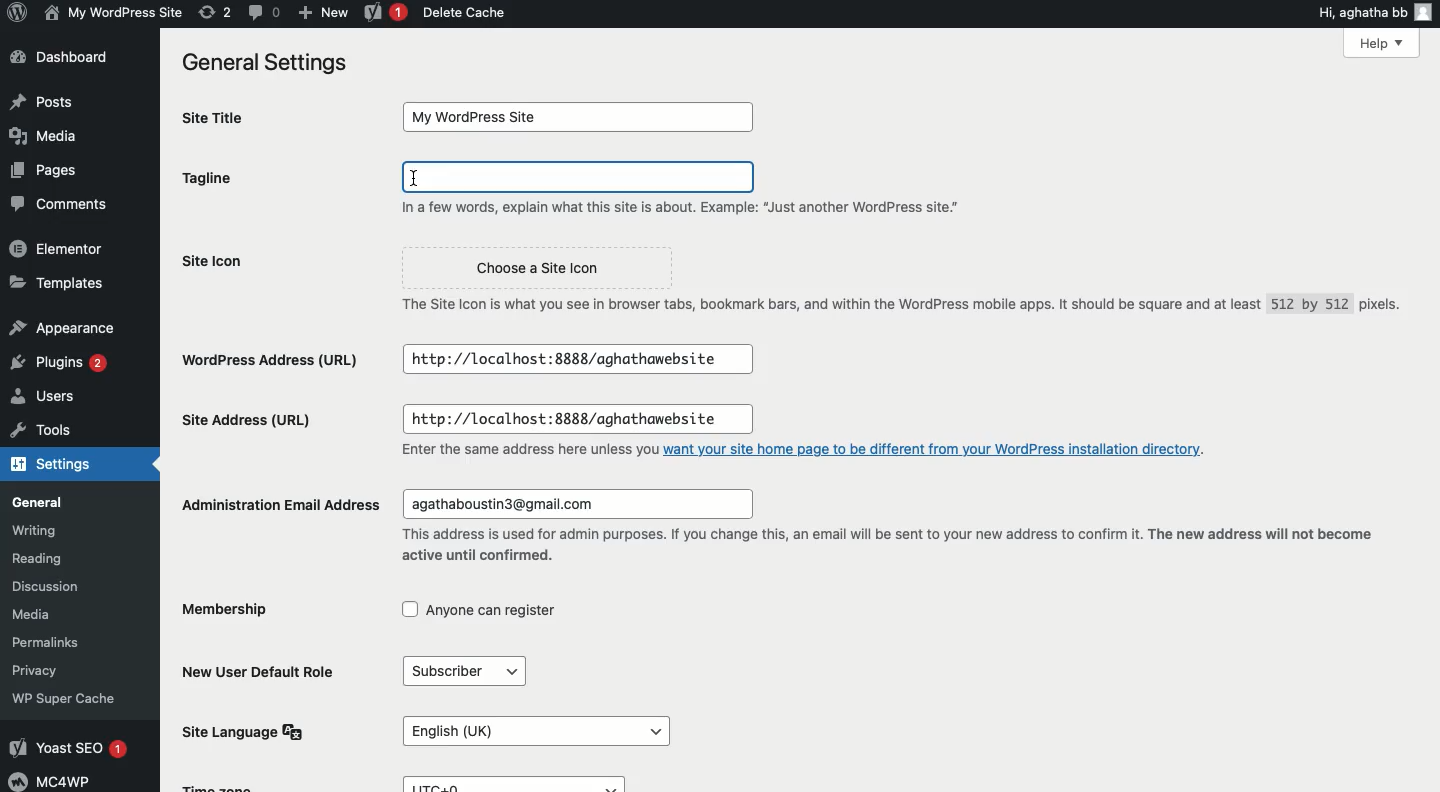  I want to click on agathaboustin3@gmail.com, so click(582, 500).